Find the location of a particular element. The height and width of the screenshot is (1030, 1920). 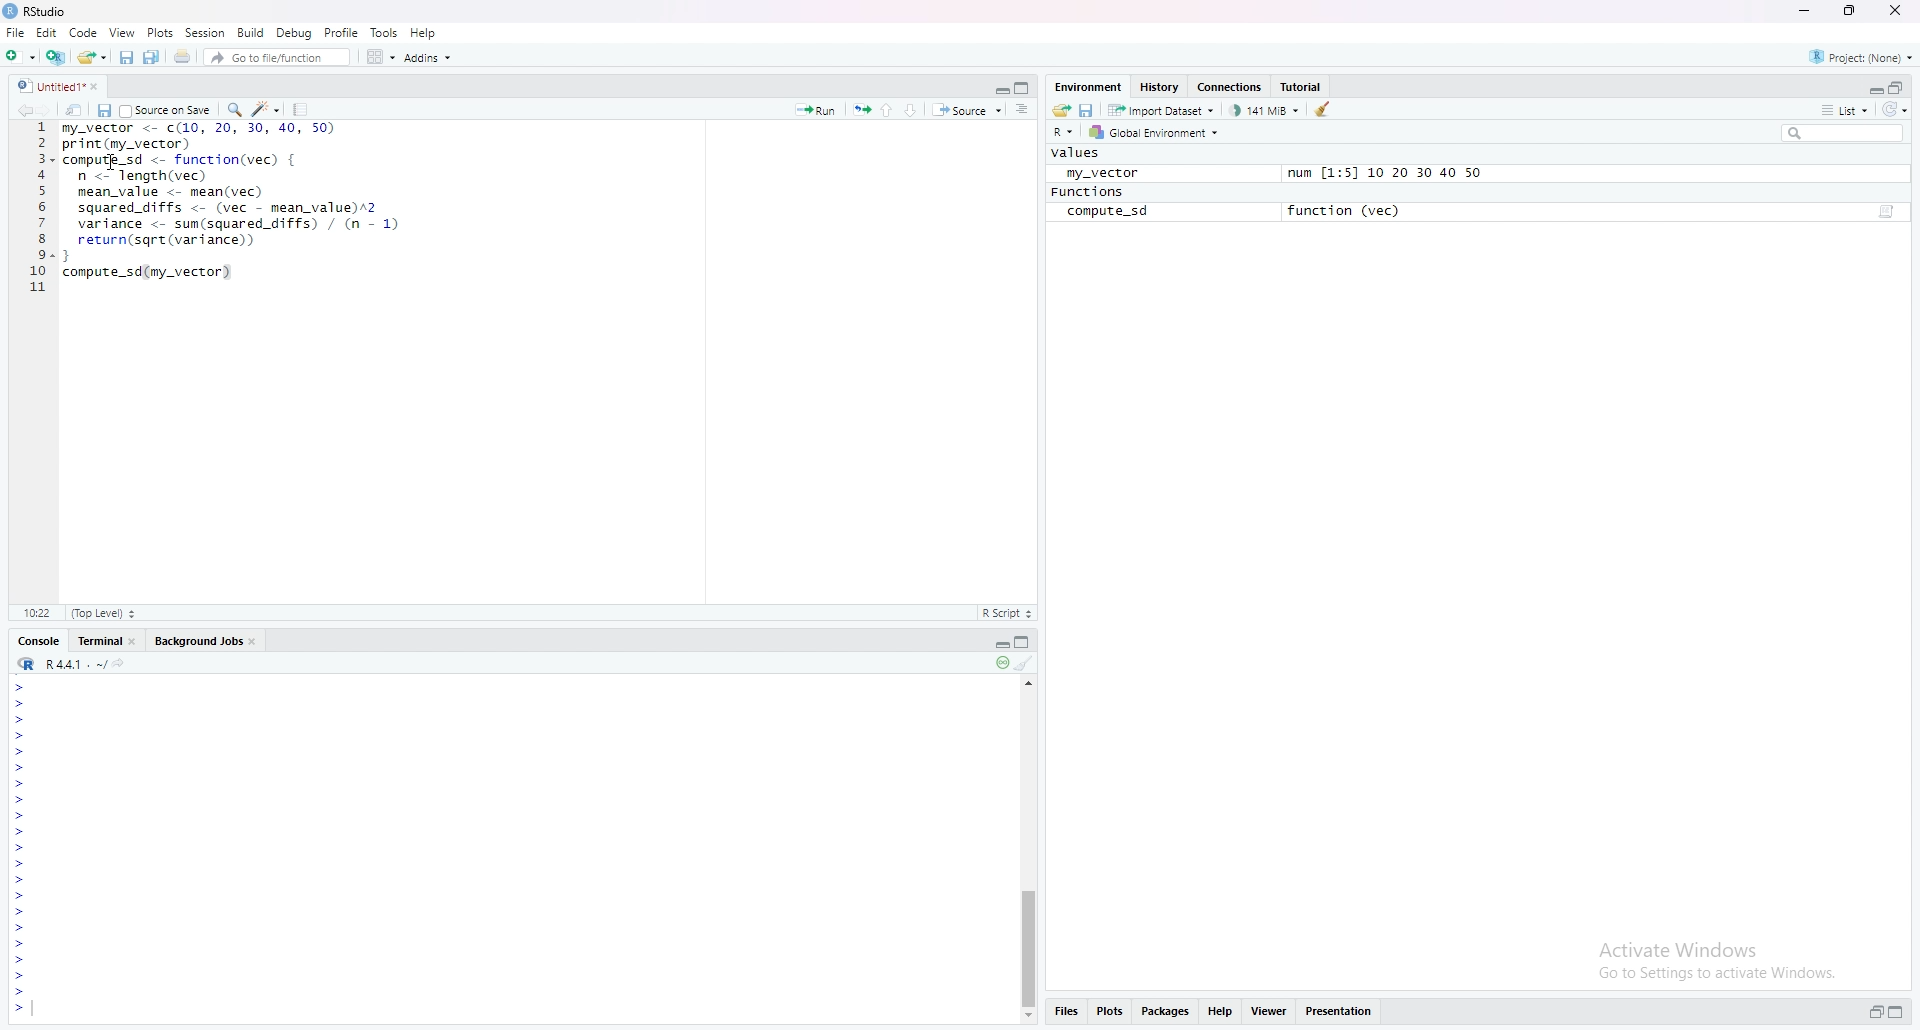

Print the current file is located at coordinates (180, 57).